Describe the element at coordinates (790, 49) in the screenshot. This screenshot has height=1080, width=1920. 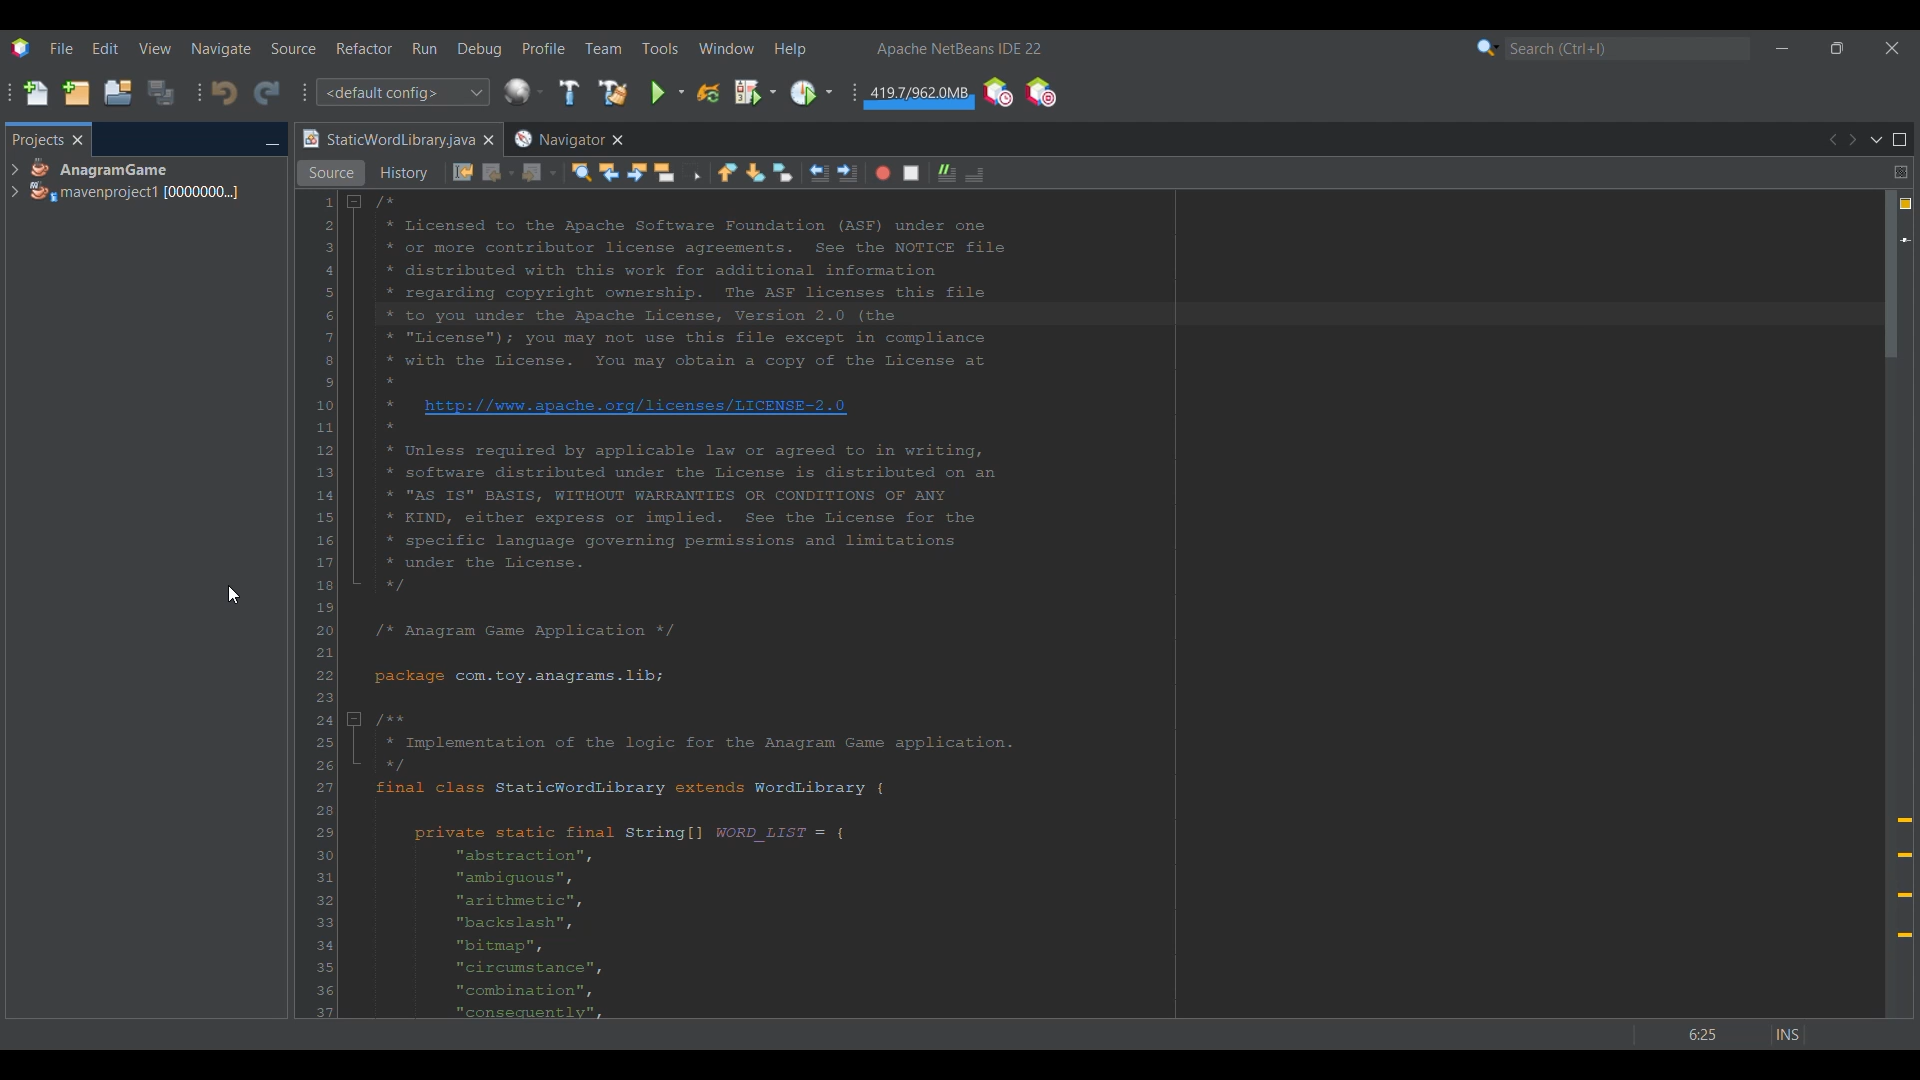
I see `Help menu` at that location.